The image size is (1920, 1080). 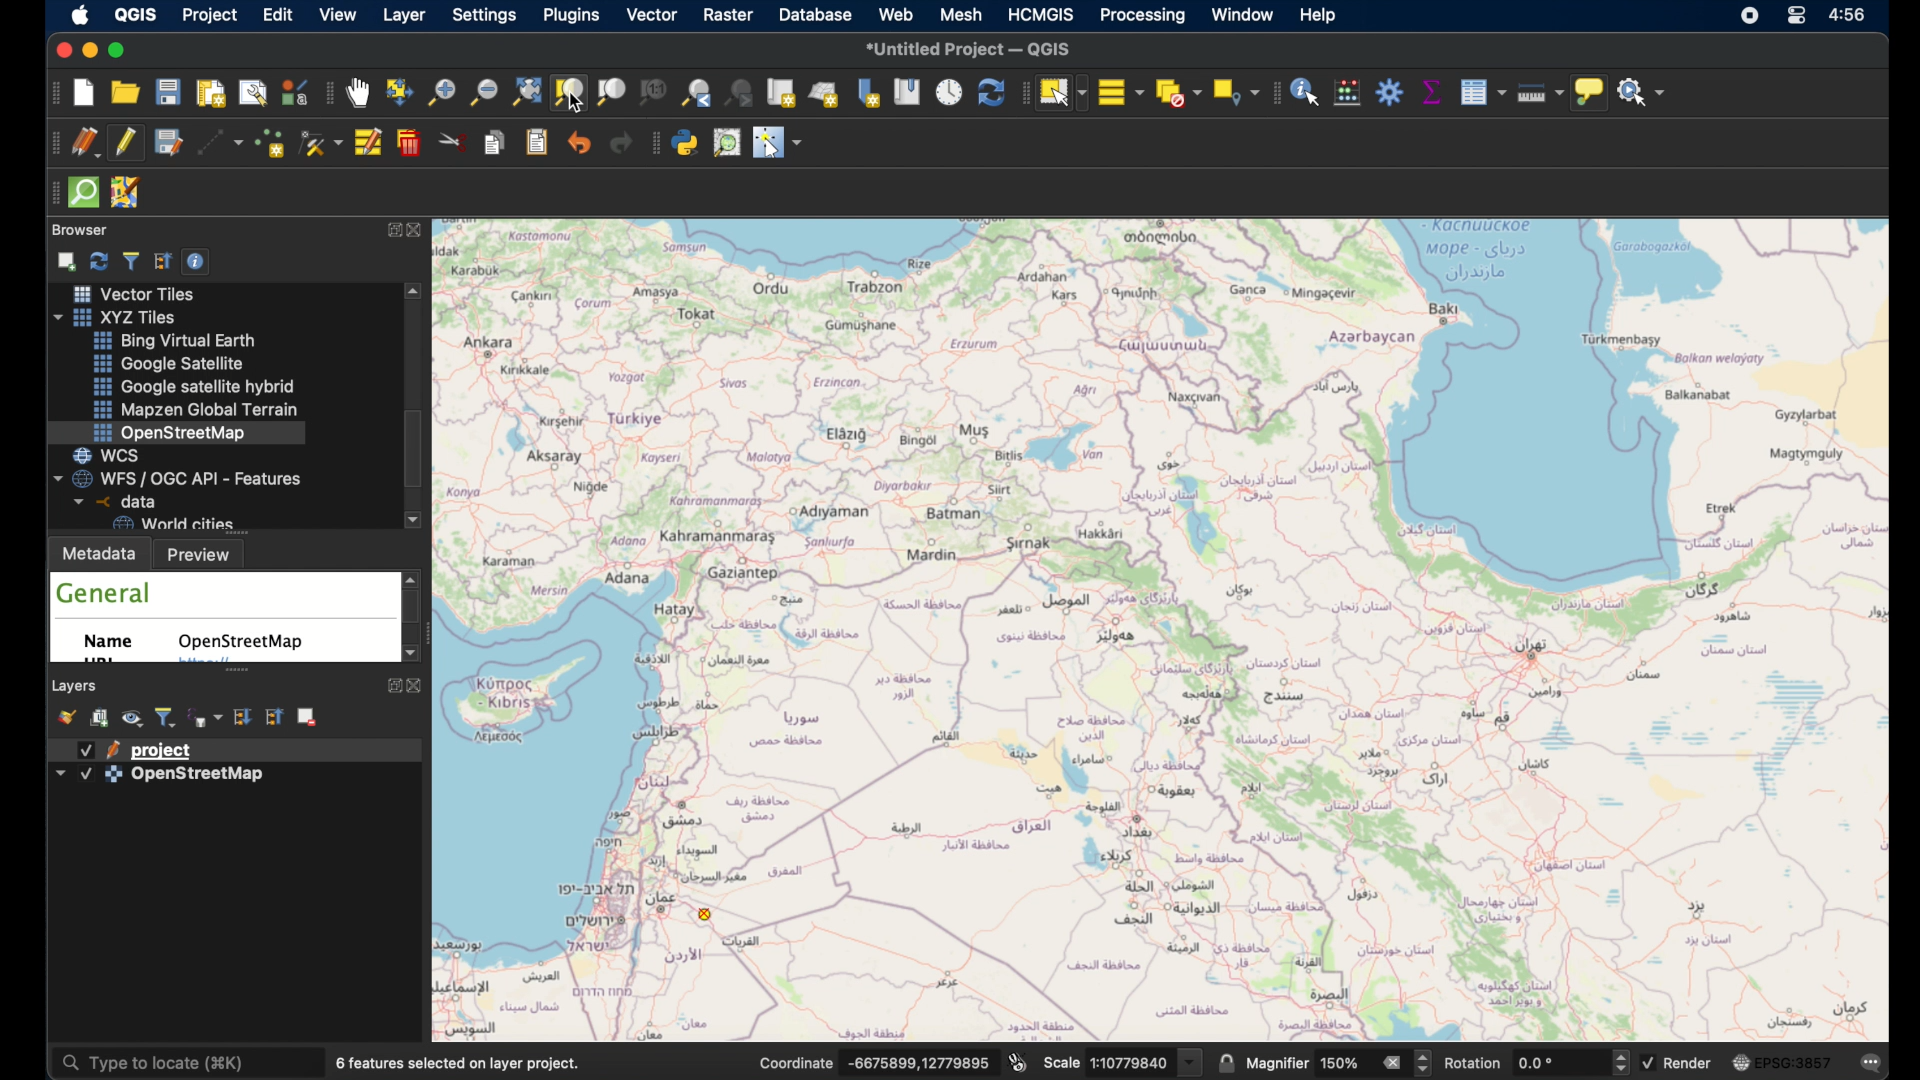 I want to click on modify attributes, so click(x=370, y=144).